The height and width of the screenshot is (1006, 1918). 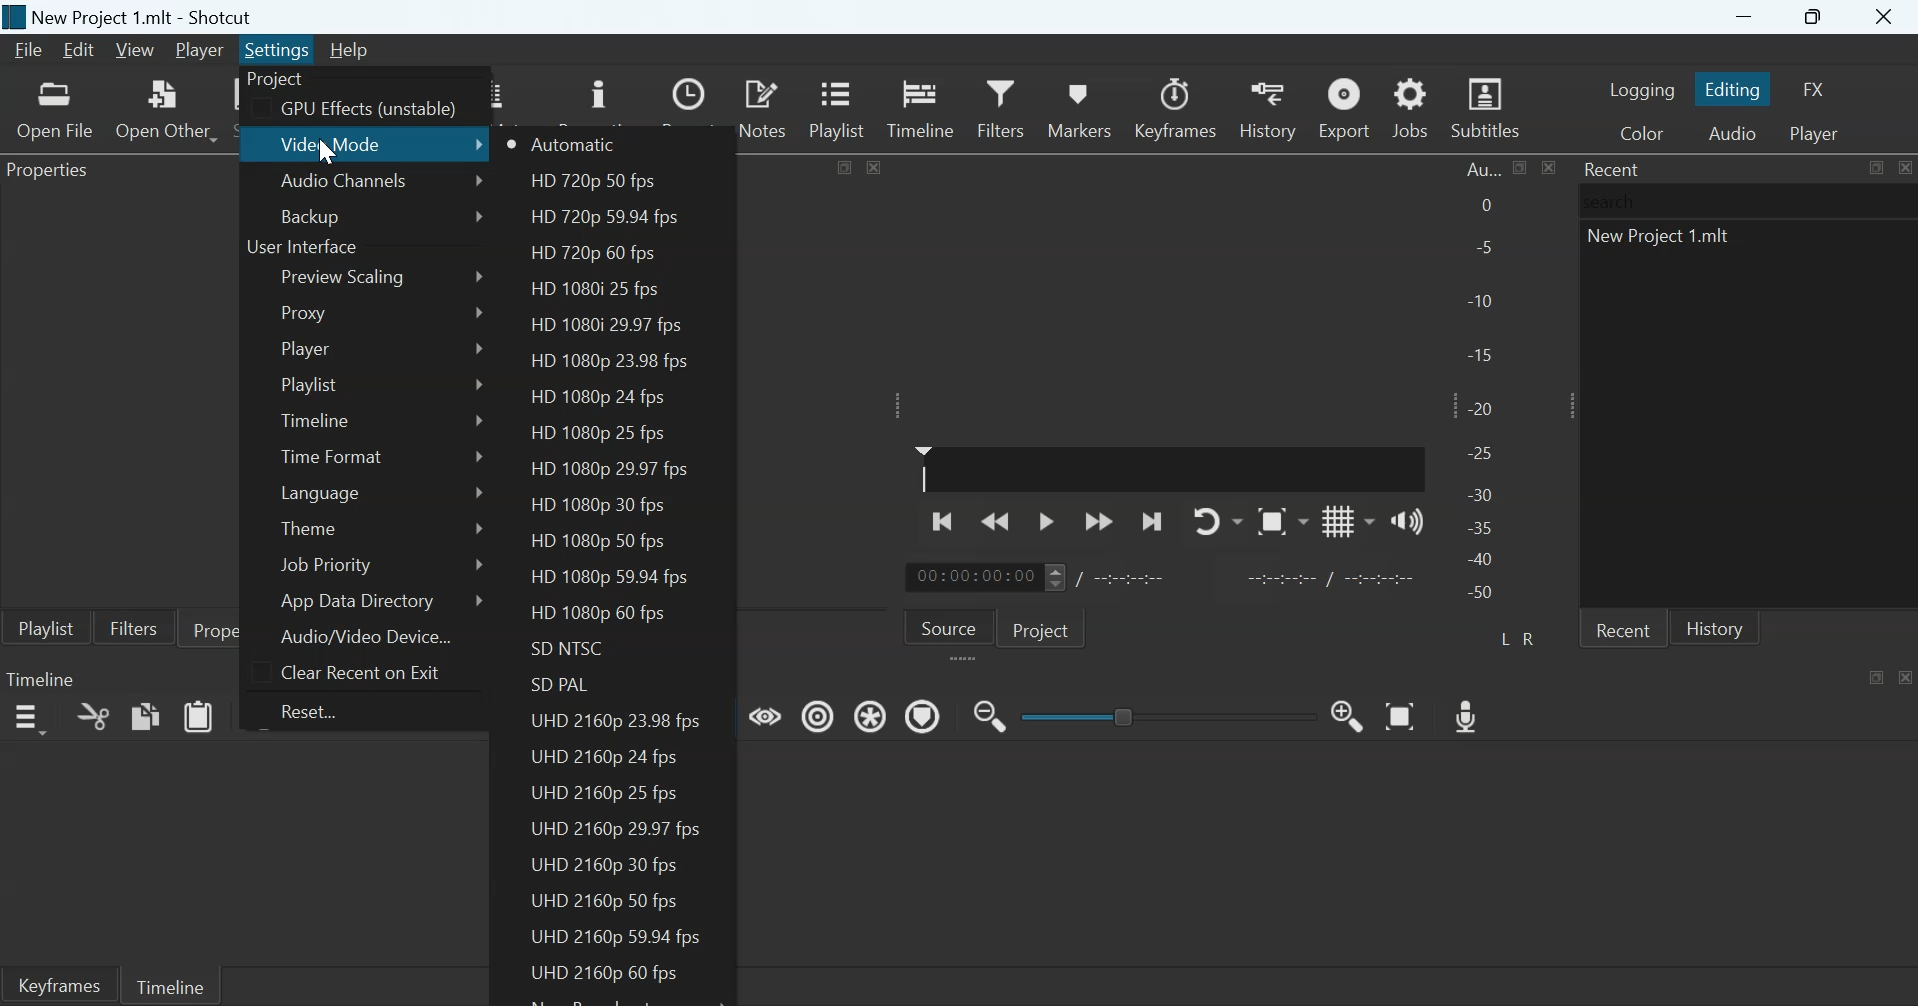 What do you see at coordinates (589, 183) in the screenshot?
I see `HD 720p 50 fps` at bounding box center [589, 183].